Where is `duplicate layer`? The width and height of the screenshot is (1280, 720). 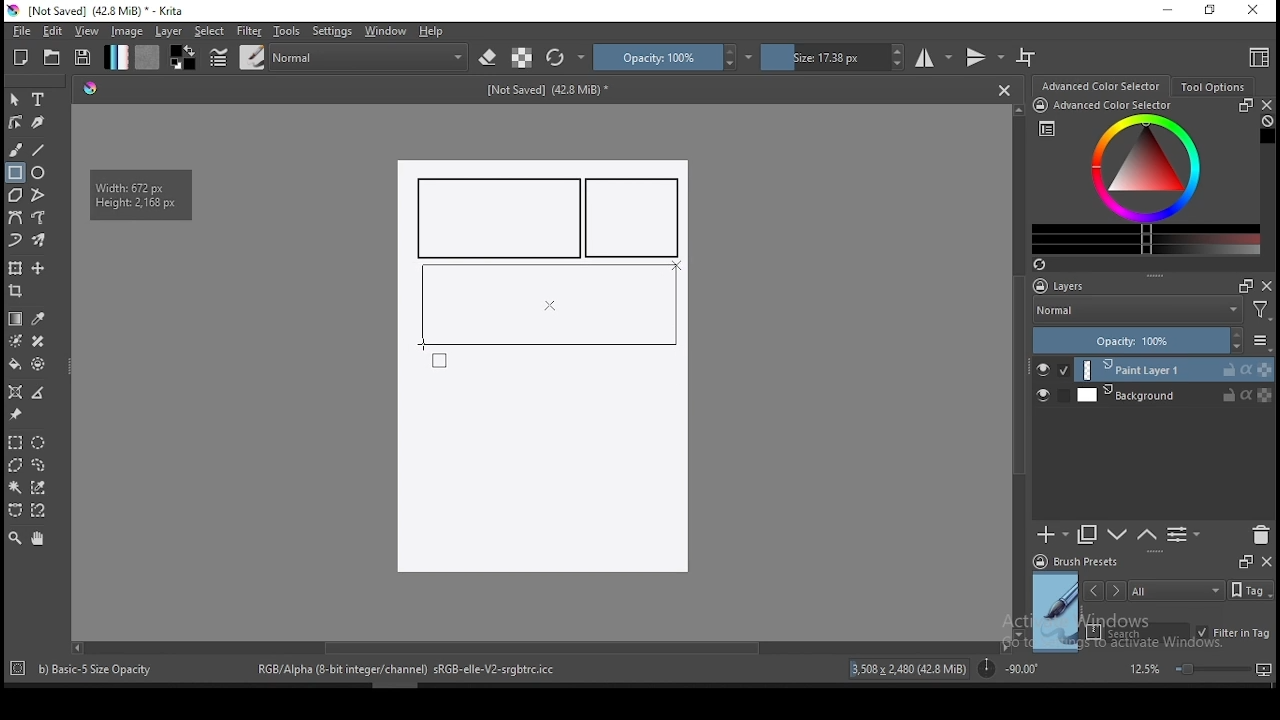
duplicate layer is located at coordinates (1088, 534).